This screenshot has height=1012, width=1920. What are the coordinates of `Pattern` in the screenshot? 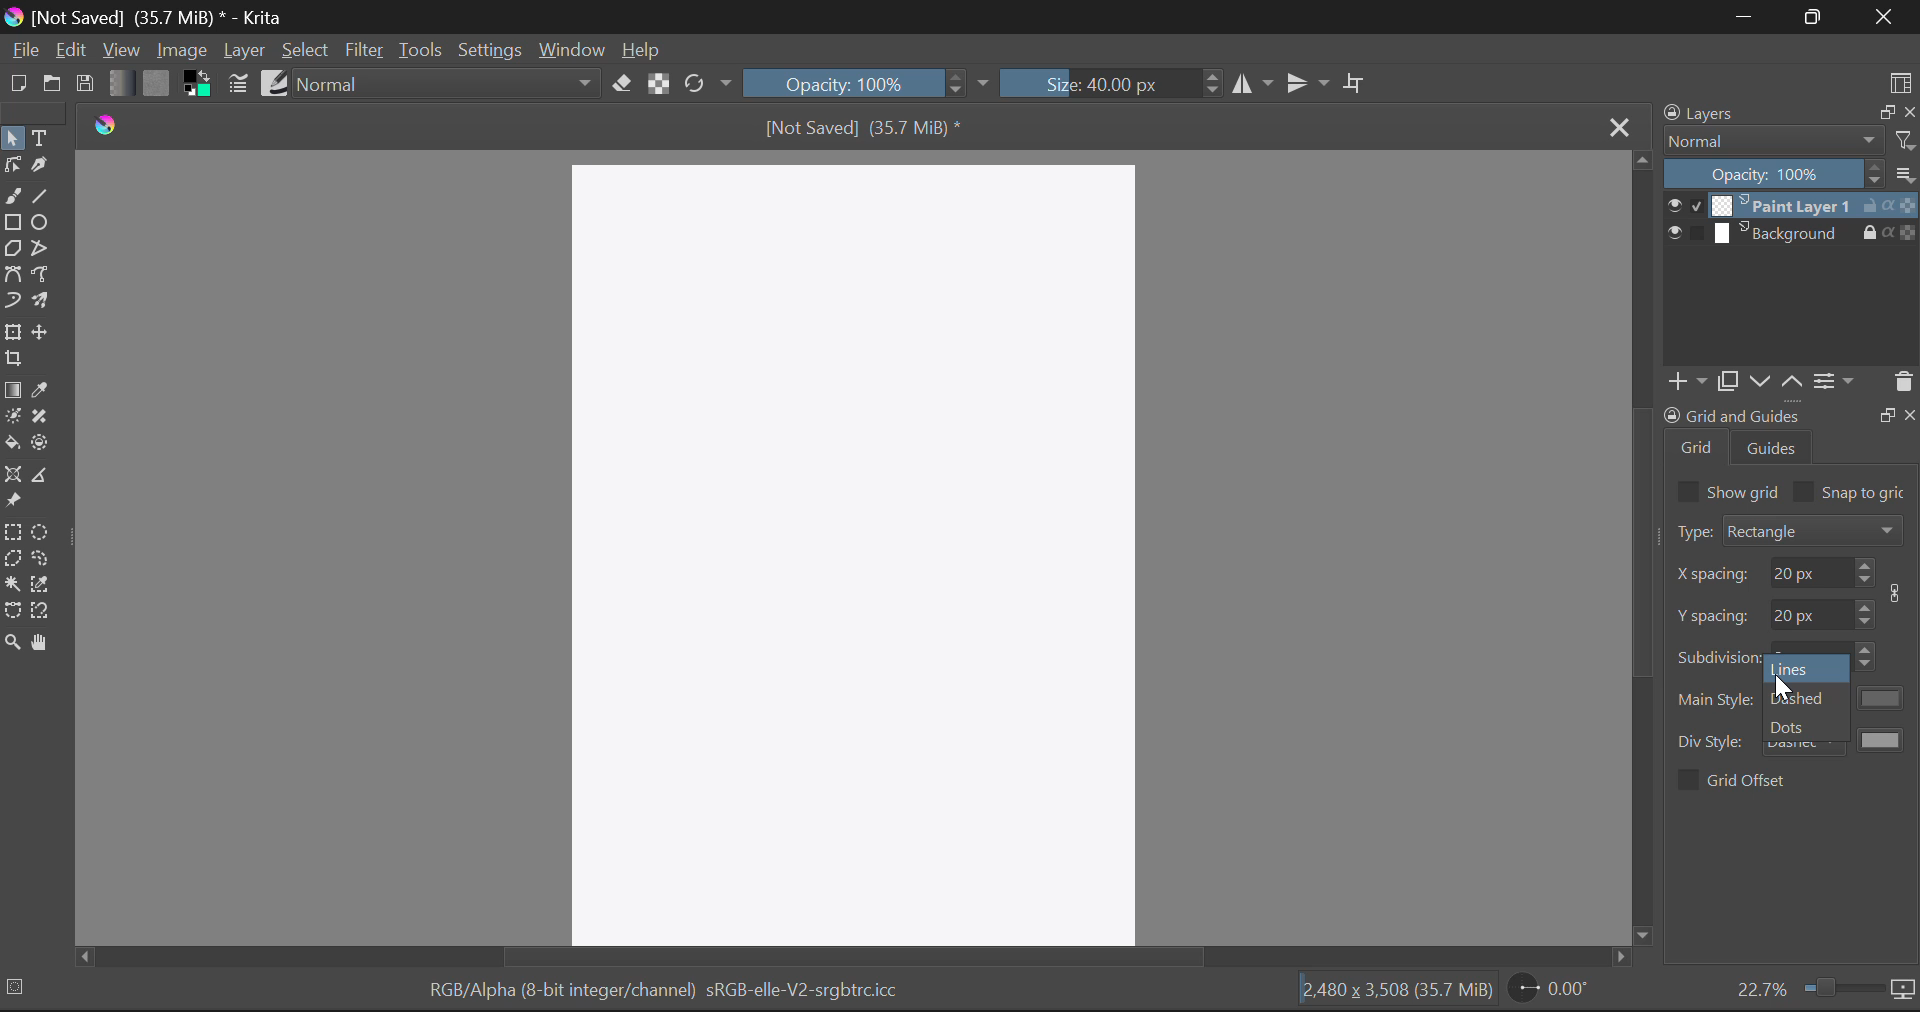 It's located at (158, 83).